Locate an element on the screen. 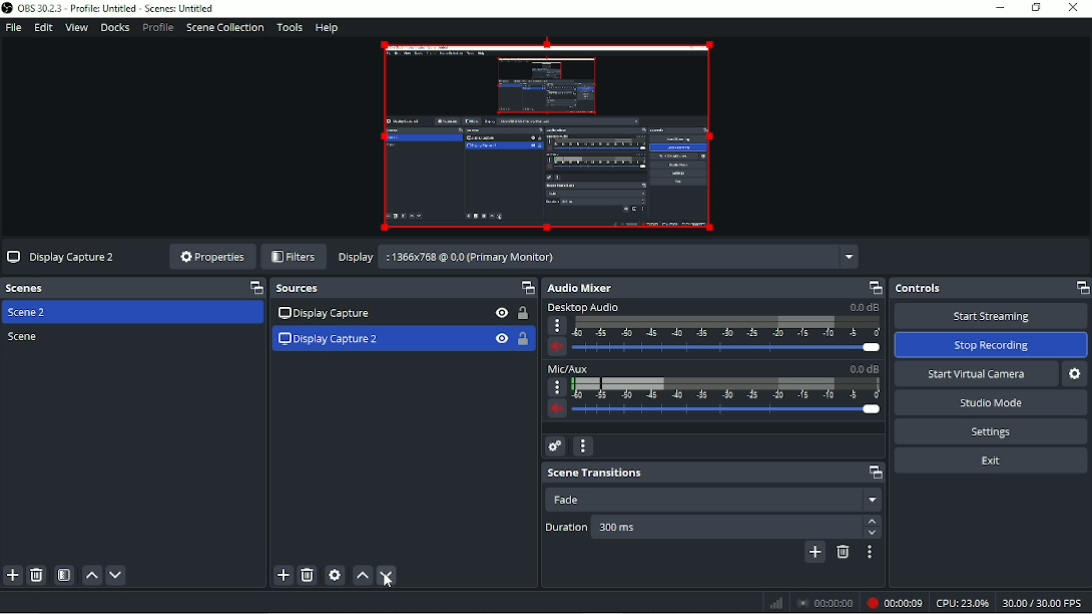  Recording (00:00:09) is located at coordinates (893, 602).